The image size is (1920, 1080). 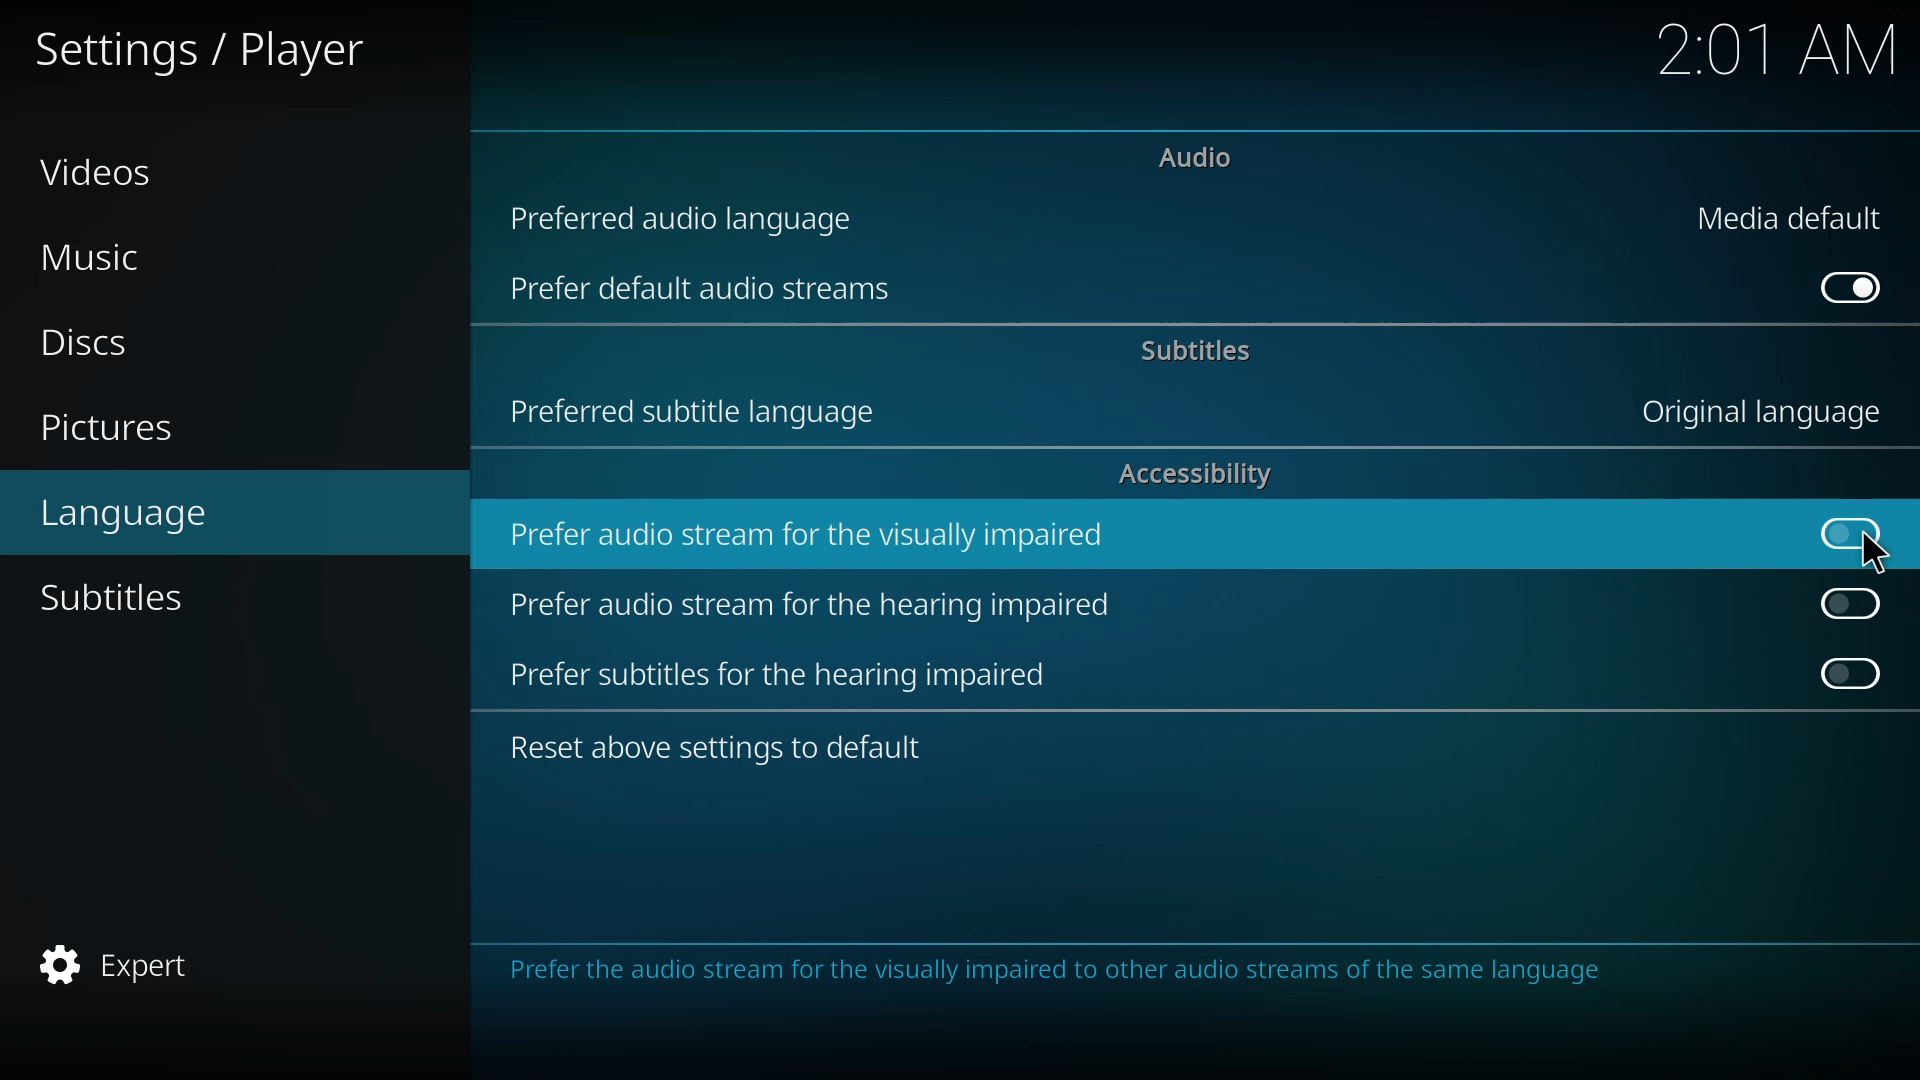 What do you see at coordinates (117, 599) in the screenshot?
I see `subtitles` at bounding box center [117, 599].